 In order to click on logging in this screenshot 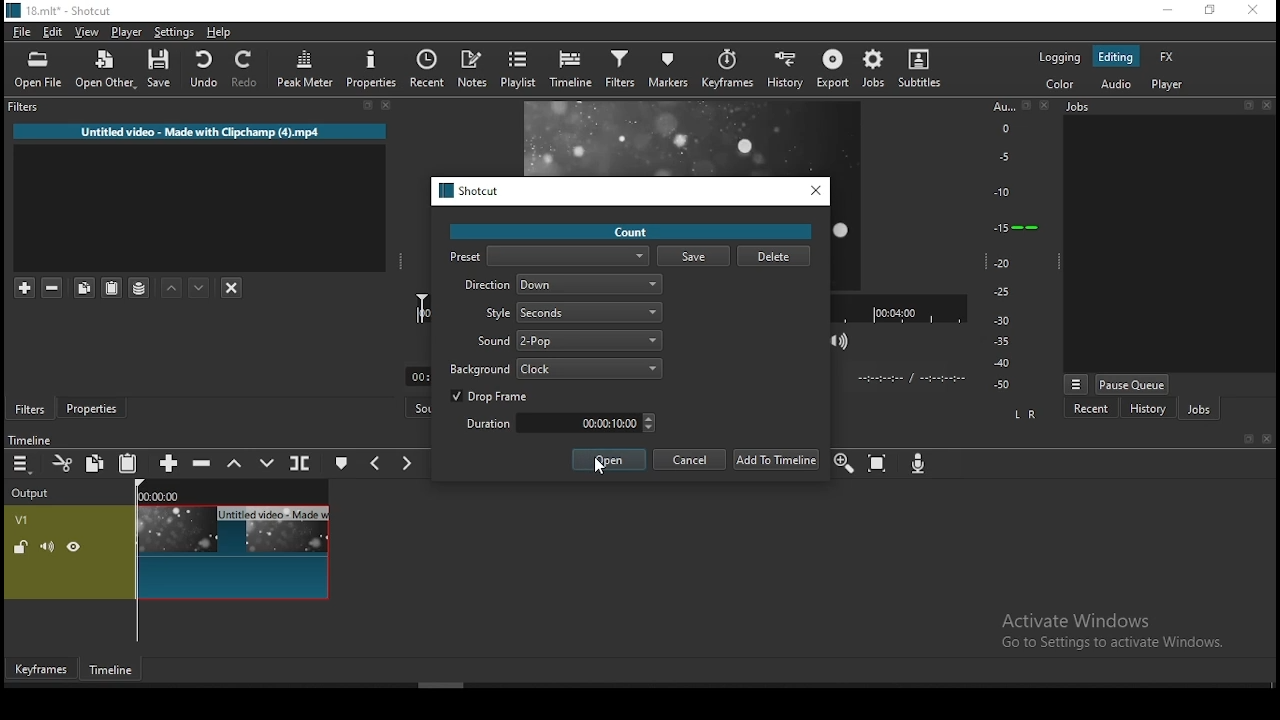, I will do `click(1059, 58)`.